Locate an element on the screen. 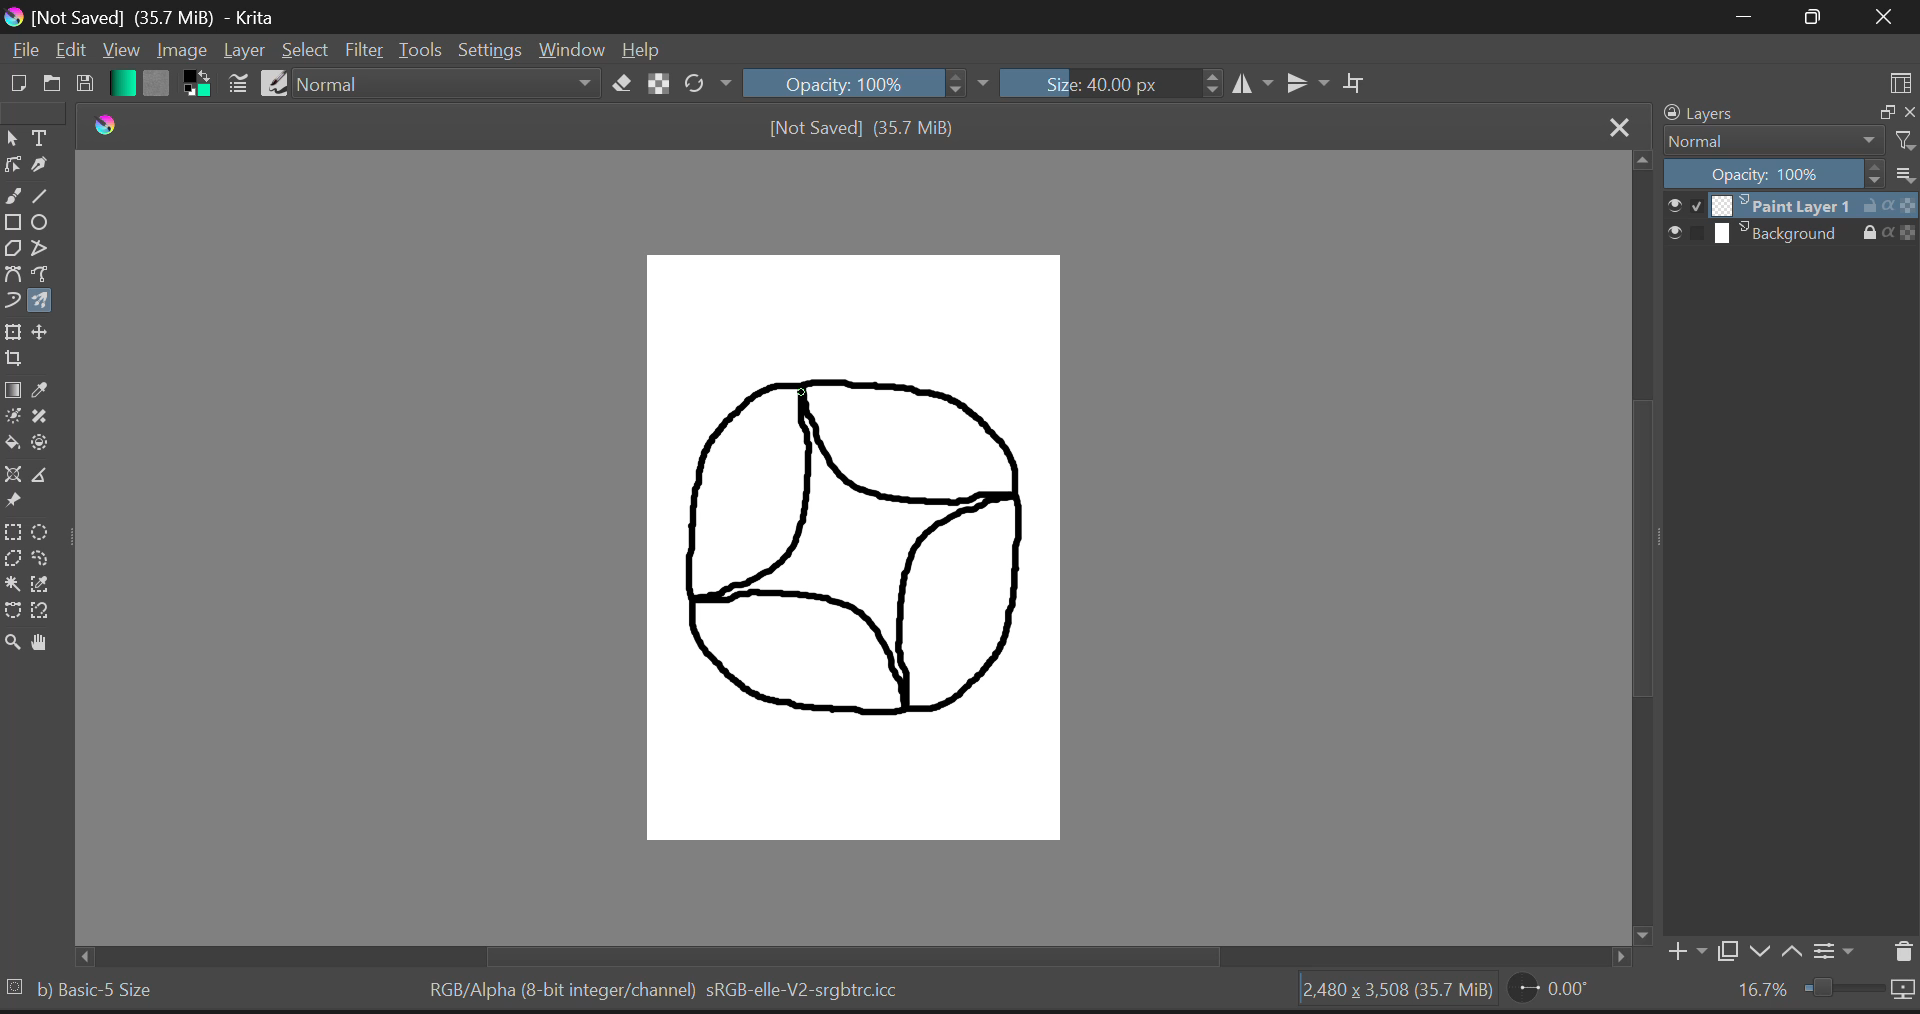  Similar Color Selection is located at coordinates (49, 587).